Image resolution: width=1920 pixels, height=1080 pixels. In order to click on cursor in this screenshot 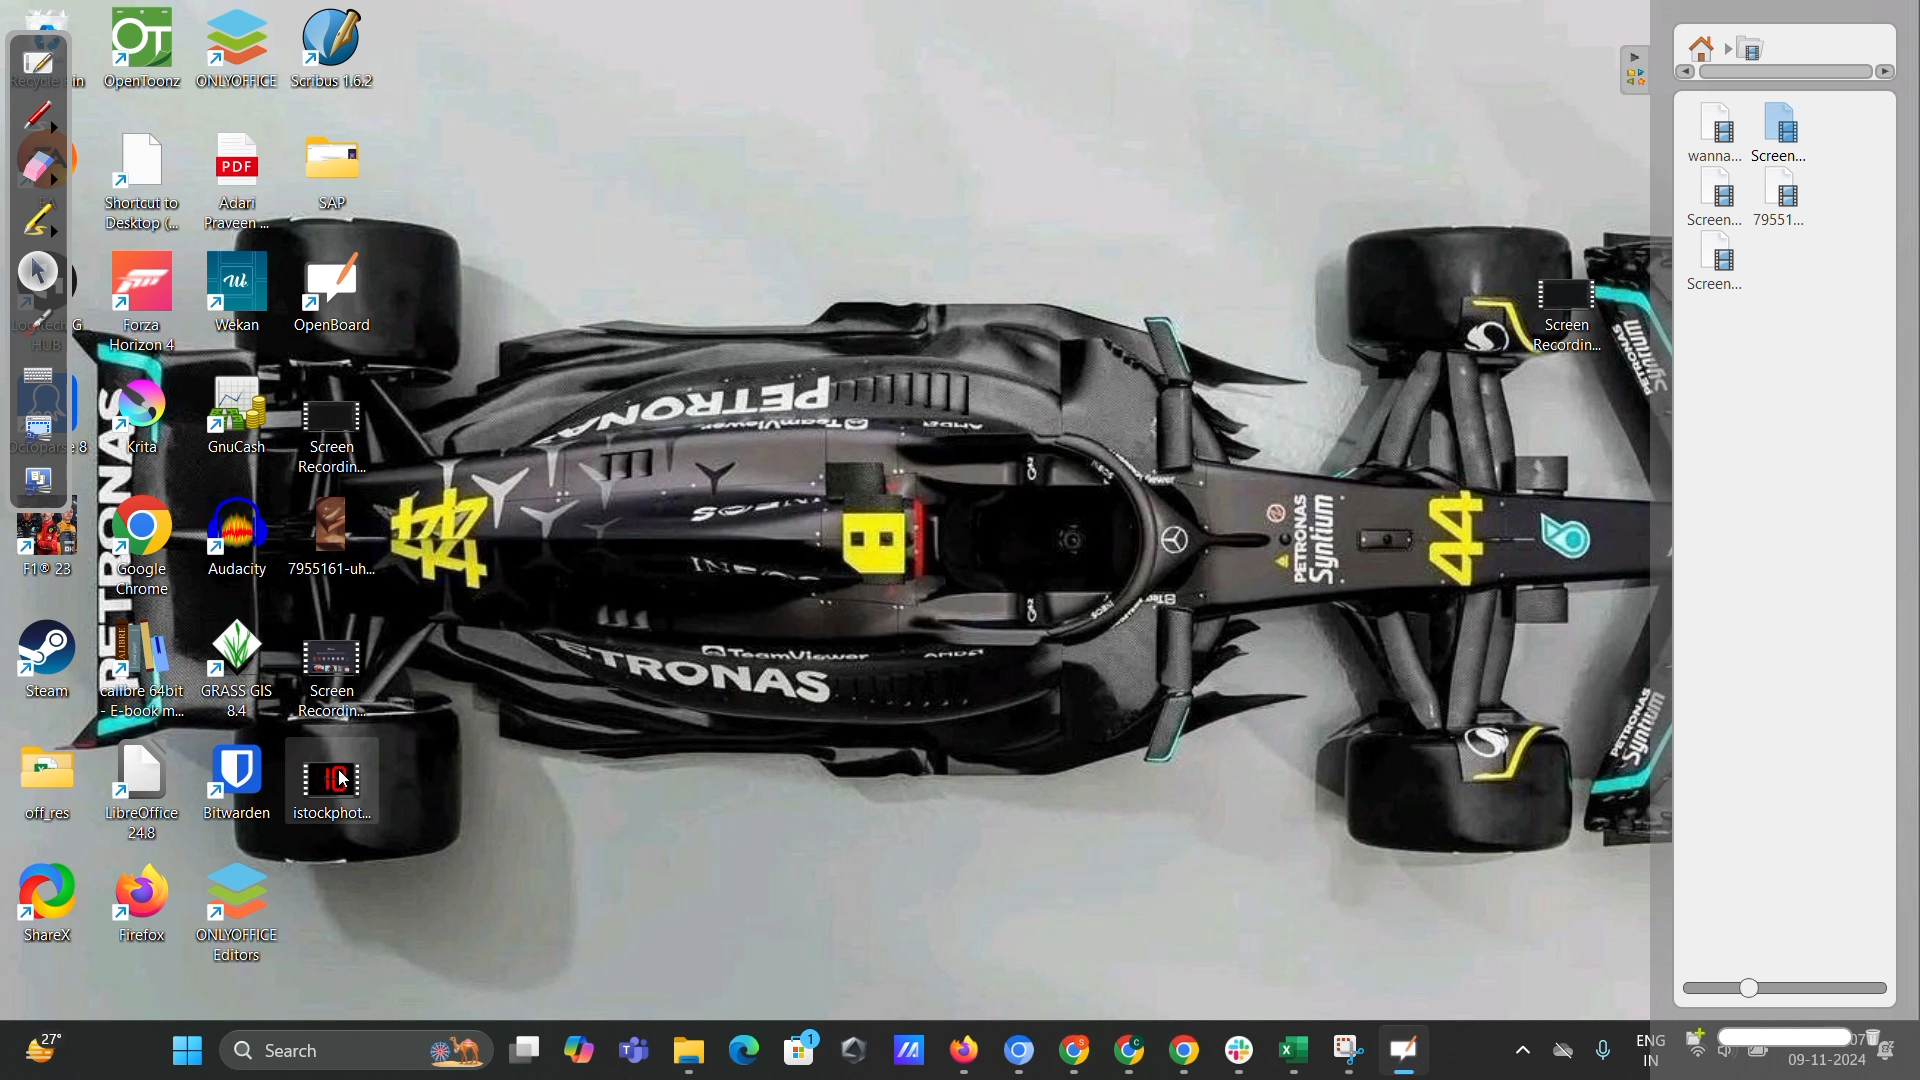, I will do `click(345, 778)`.